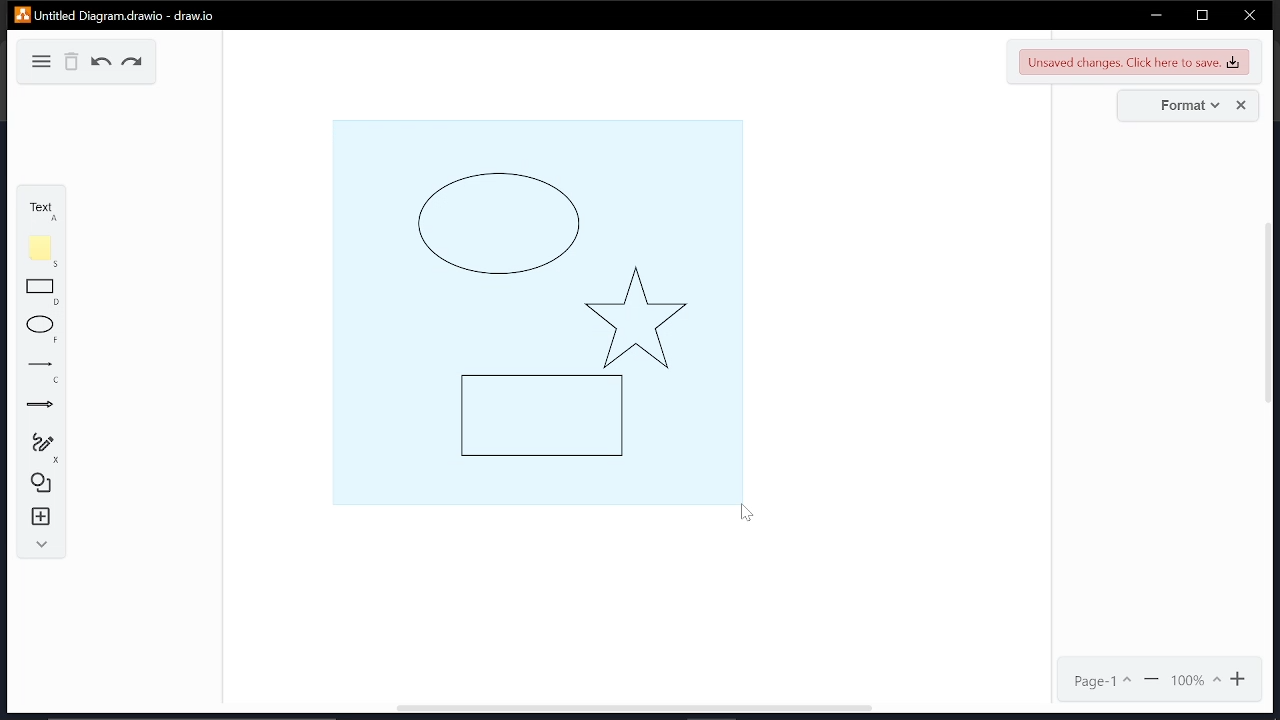 Image resolution: width=1280 pixels, height=720 pixels. I want to click on rectangle, so click(41, 292).